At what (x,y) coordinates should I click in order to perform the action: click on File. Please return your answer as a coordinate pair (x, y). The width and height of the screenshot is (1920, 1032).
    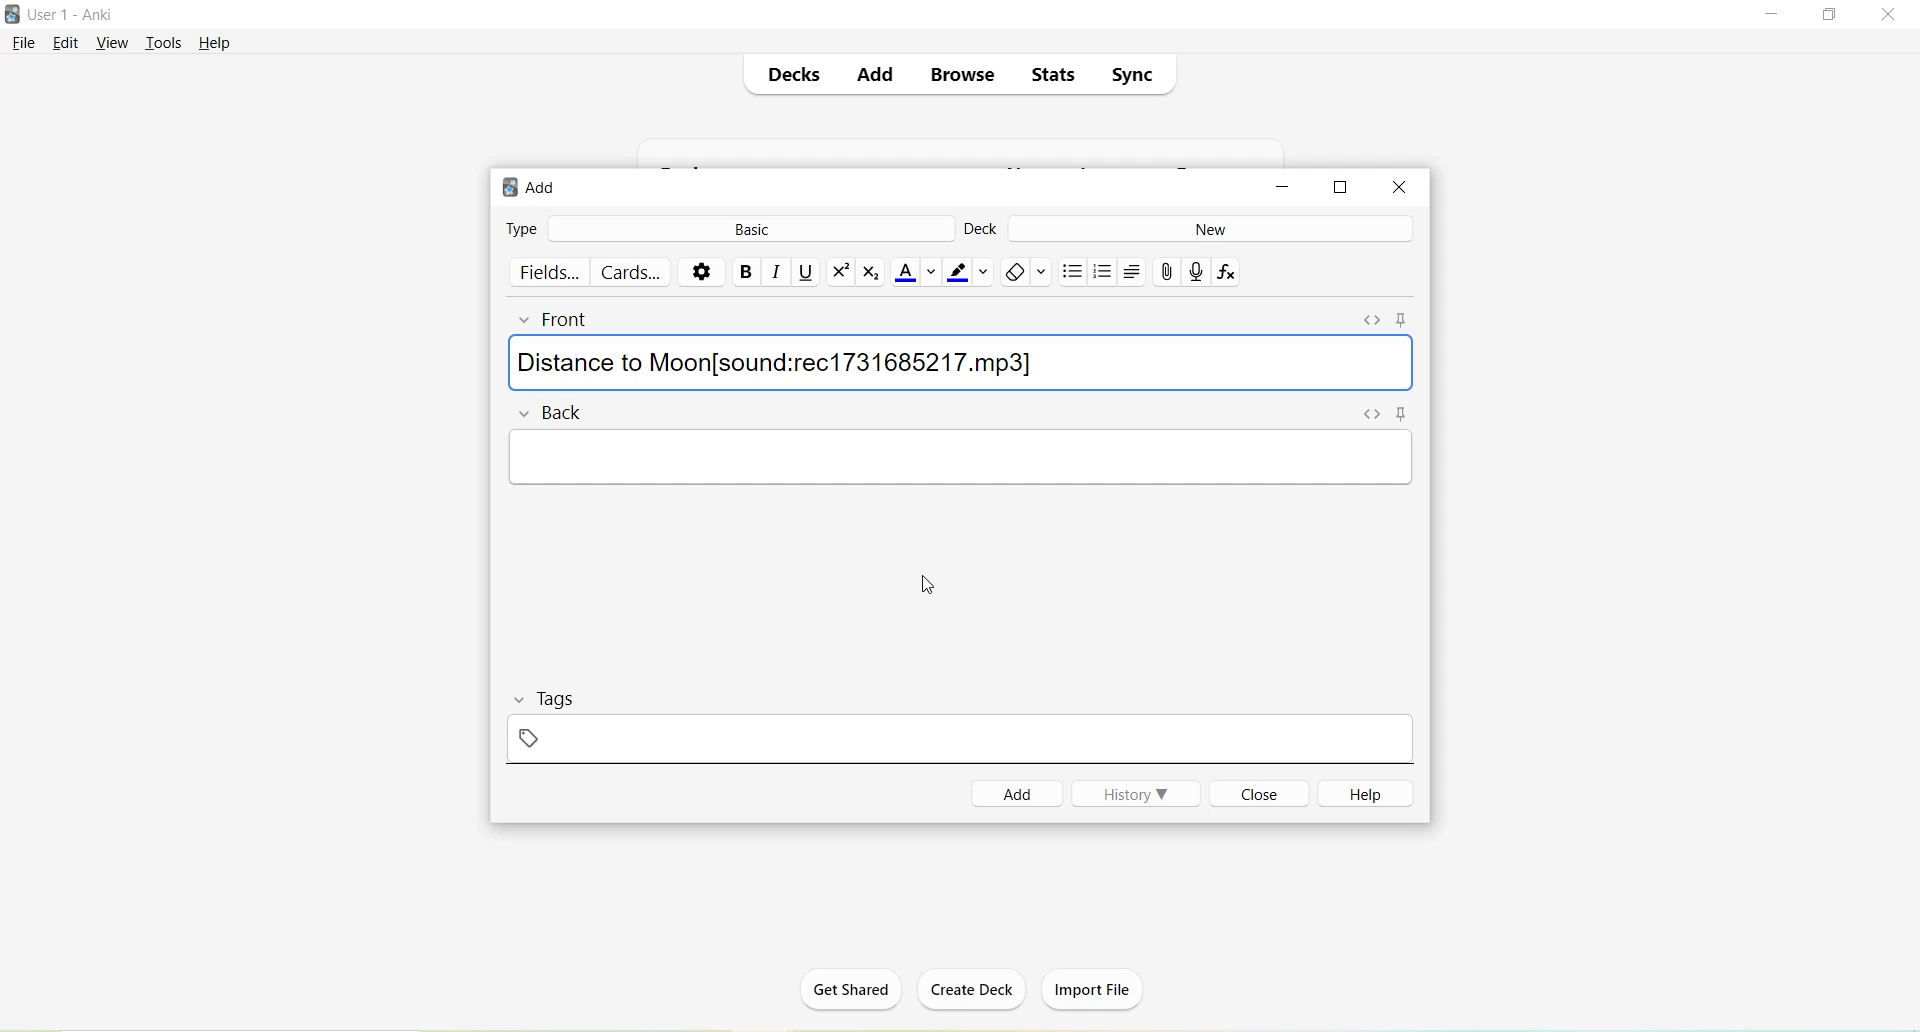
    Looking at the image, I should click on (24, 44).